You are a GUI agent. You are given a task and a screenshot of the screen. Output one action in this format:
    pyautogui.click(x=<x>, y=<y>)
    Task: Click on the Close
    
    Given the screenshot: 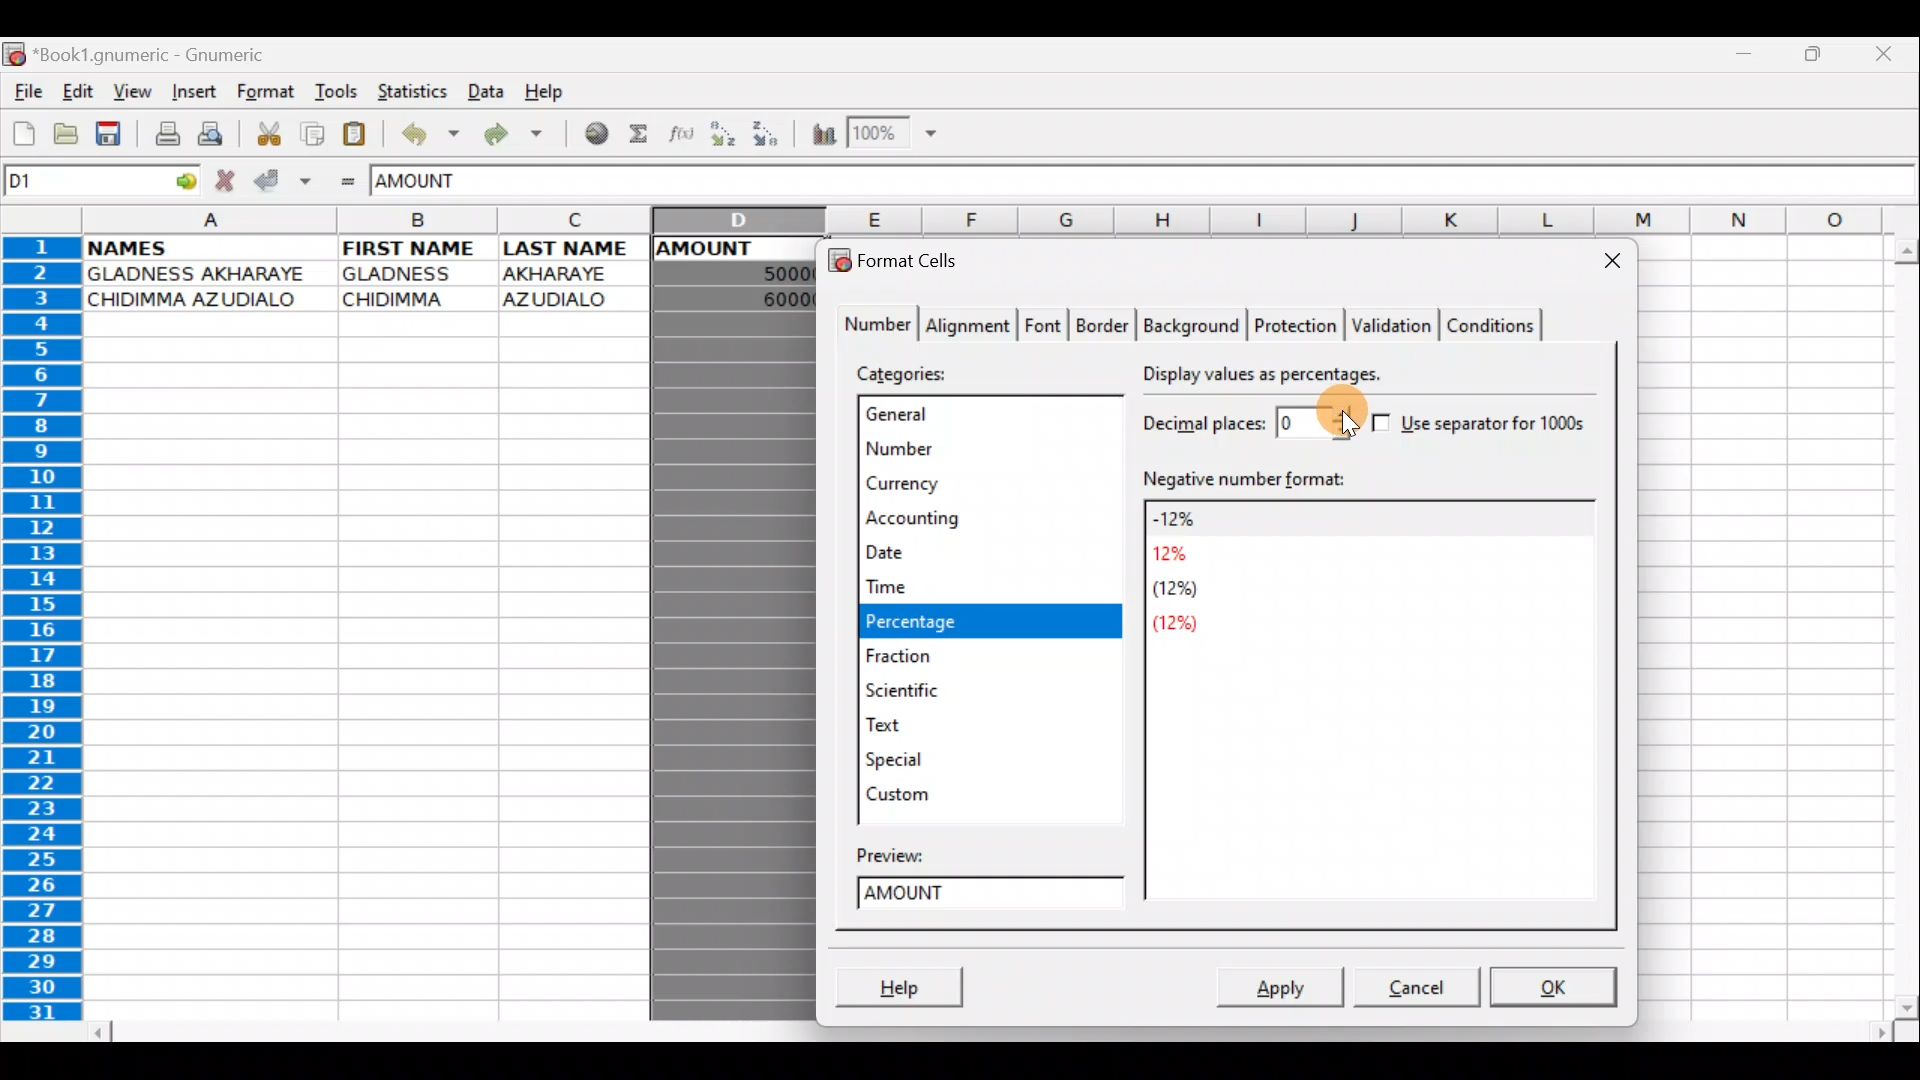 What is the action you would take?
    pyautogui.click(x=1885, y=52)
    